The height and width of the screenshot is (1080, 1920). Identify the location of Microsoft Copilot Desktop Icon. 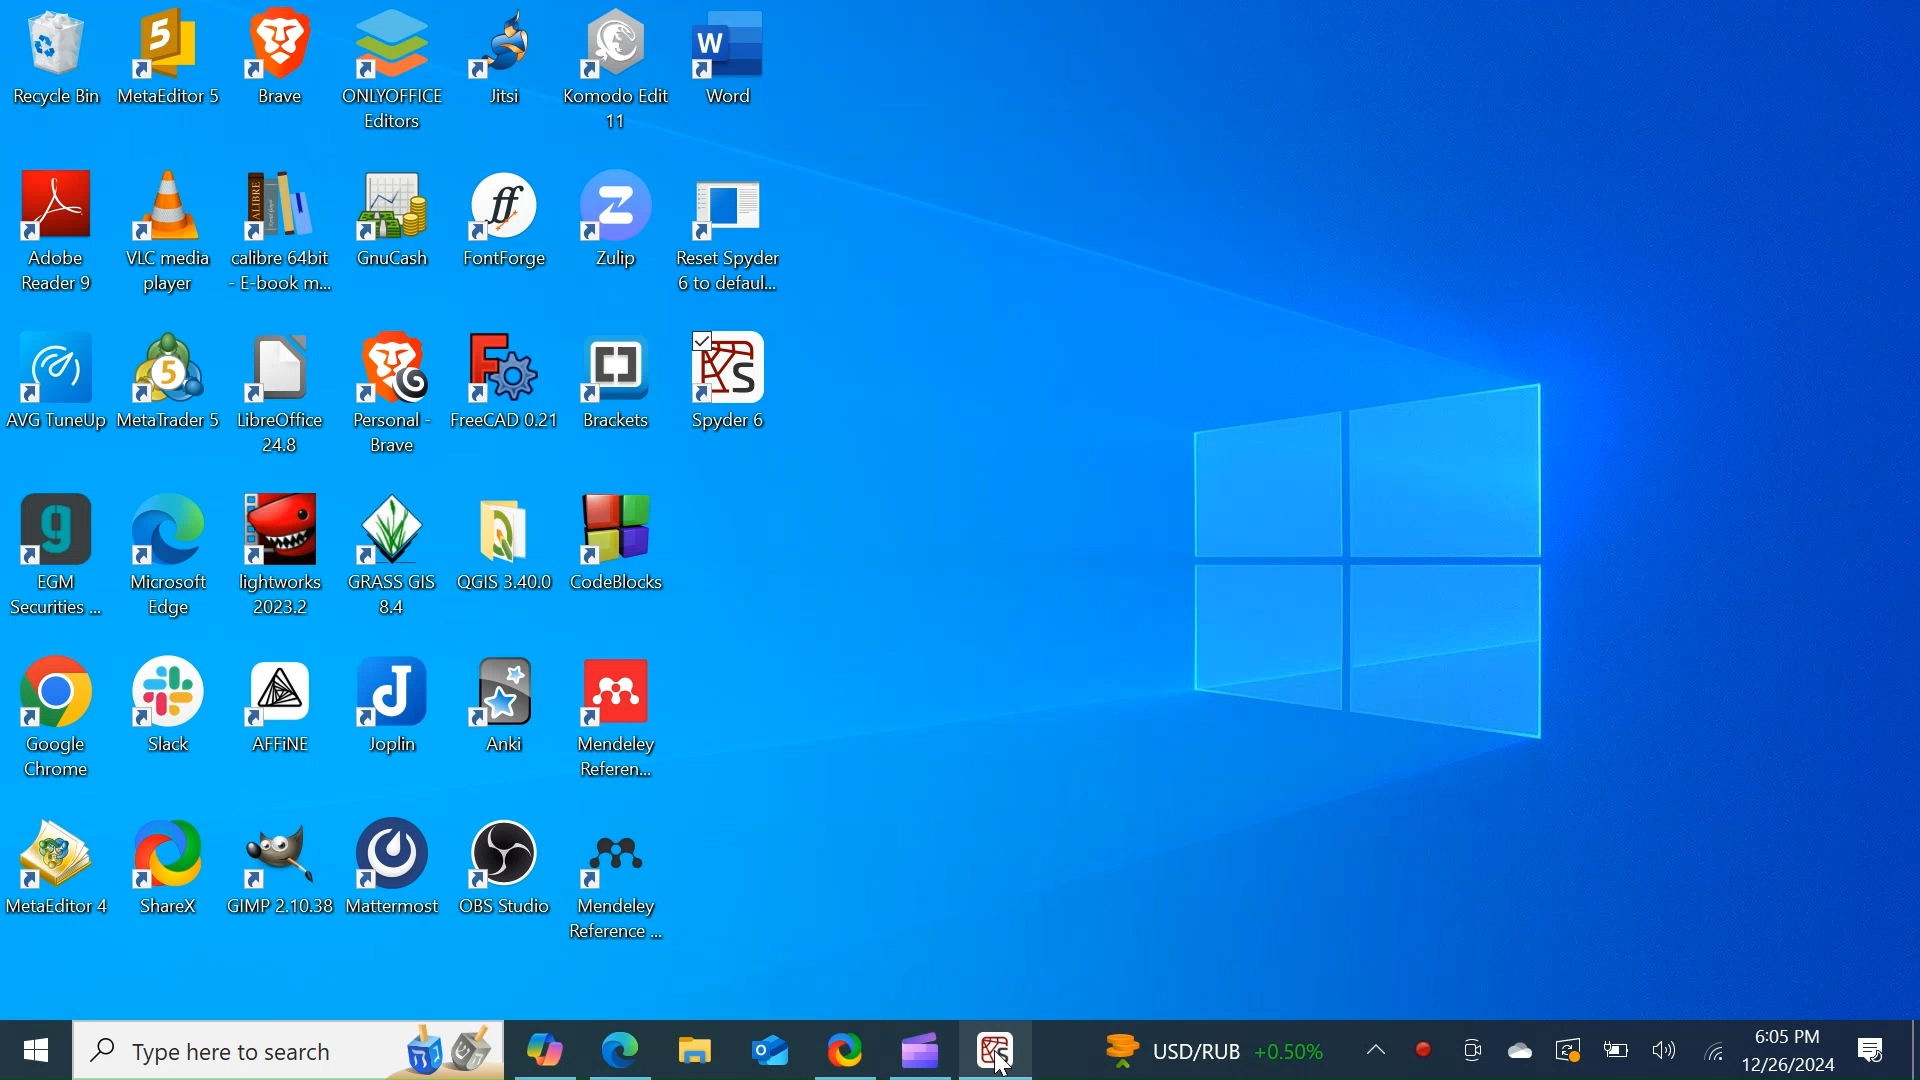
(543, 1050).